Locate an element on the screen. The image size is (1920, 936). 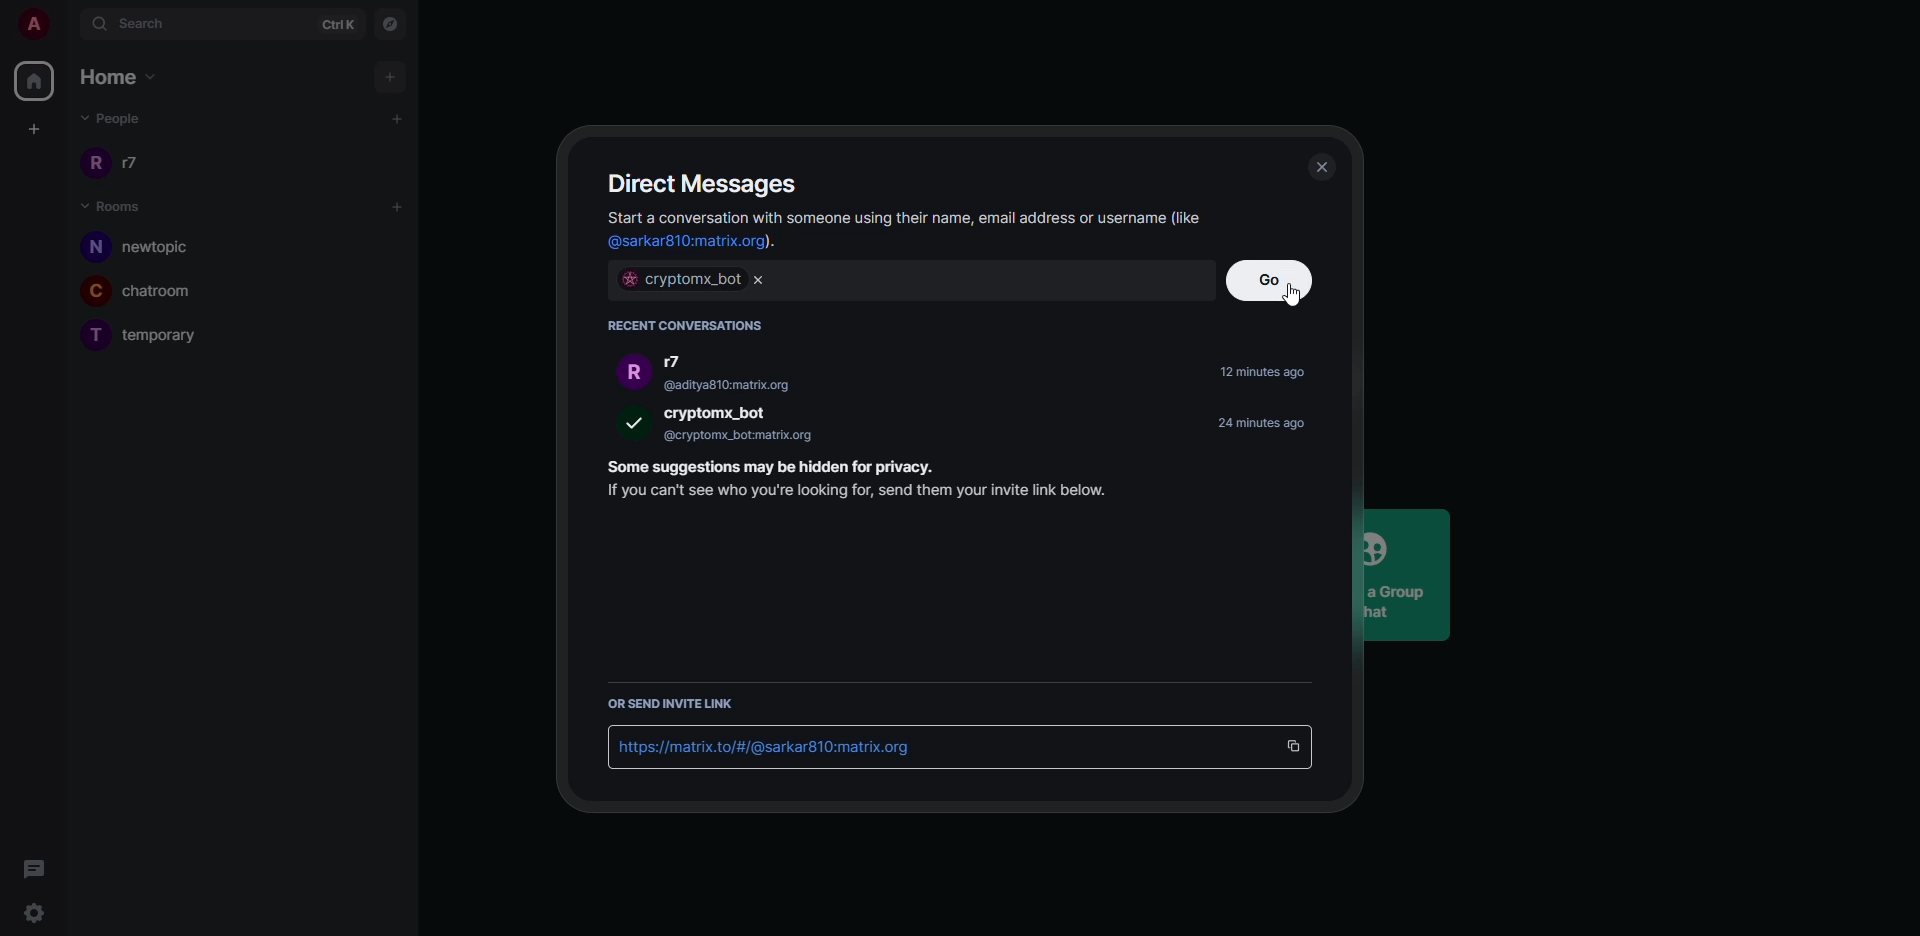
r is located at coordinates (96, 164).